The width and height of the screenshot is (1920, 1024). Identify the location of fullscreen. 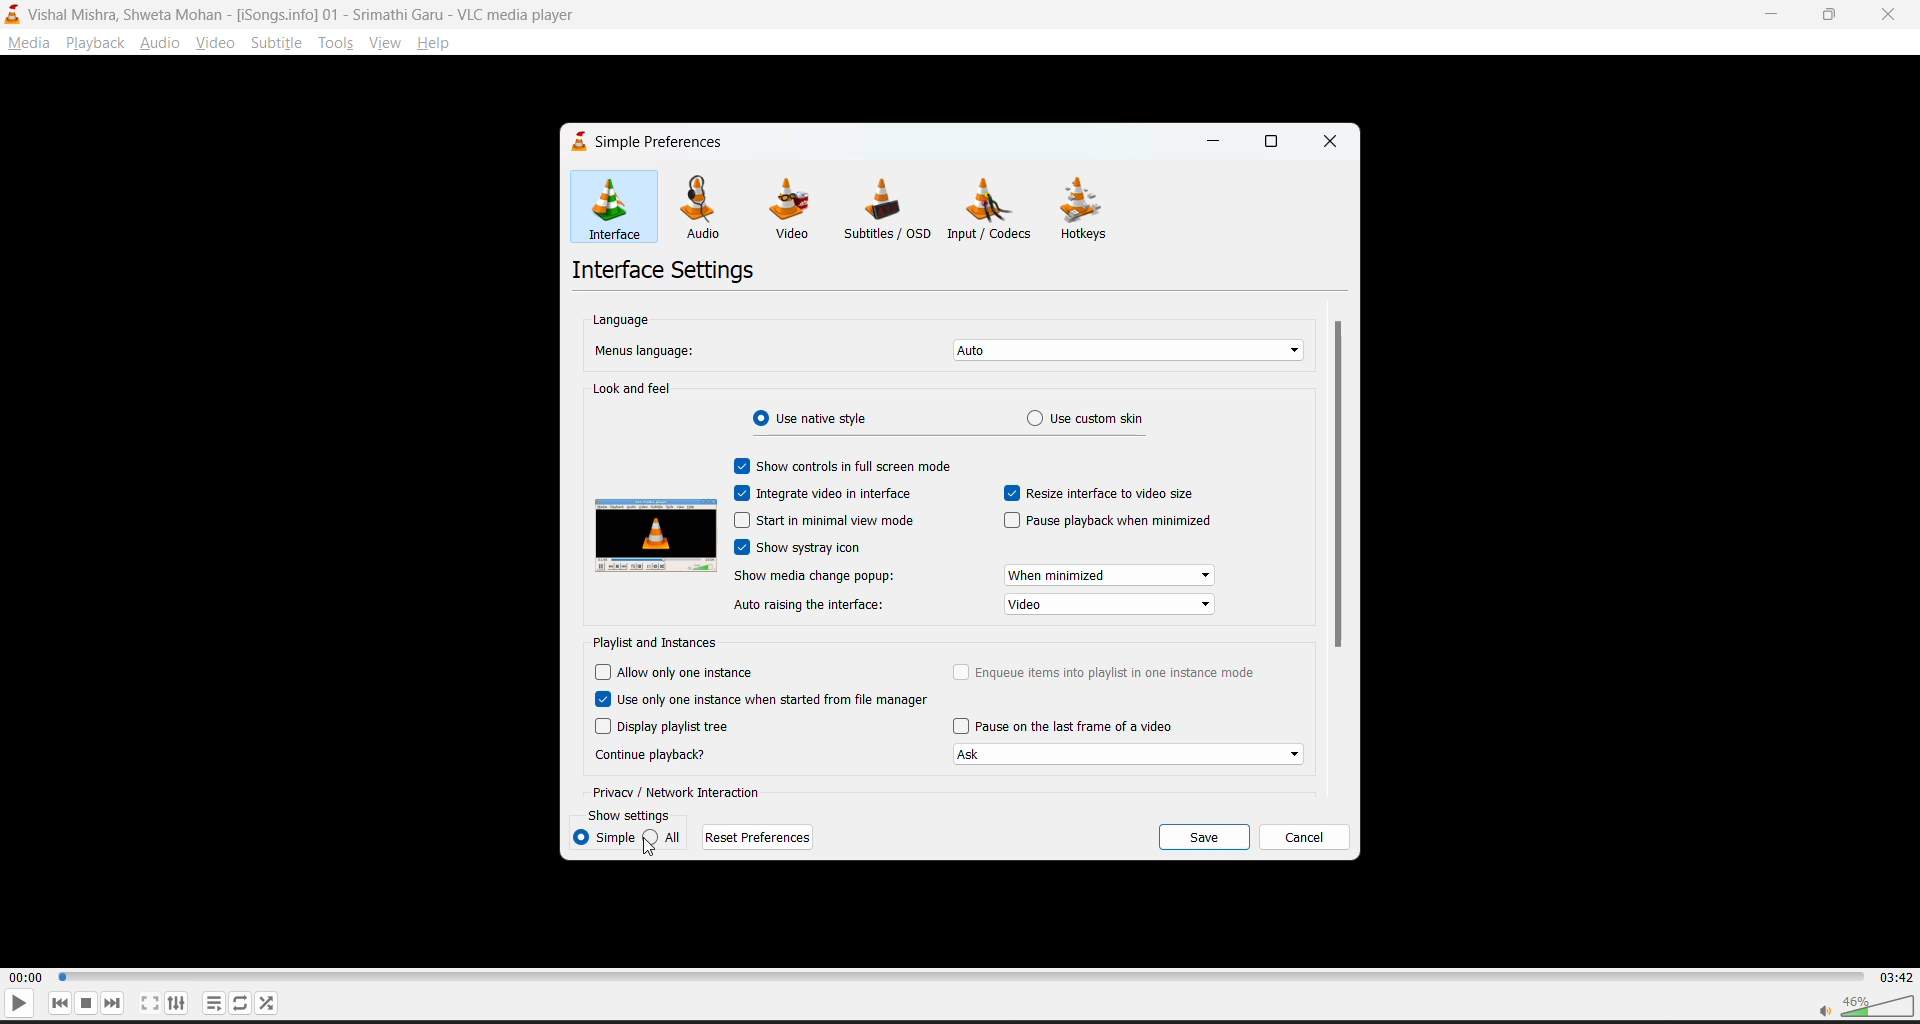
(147, 1003).